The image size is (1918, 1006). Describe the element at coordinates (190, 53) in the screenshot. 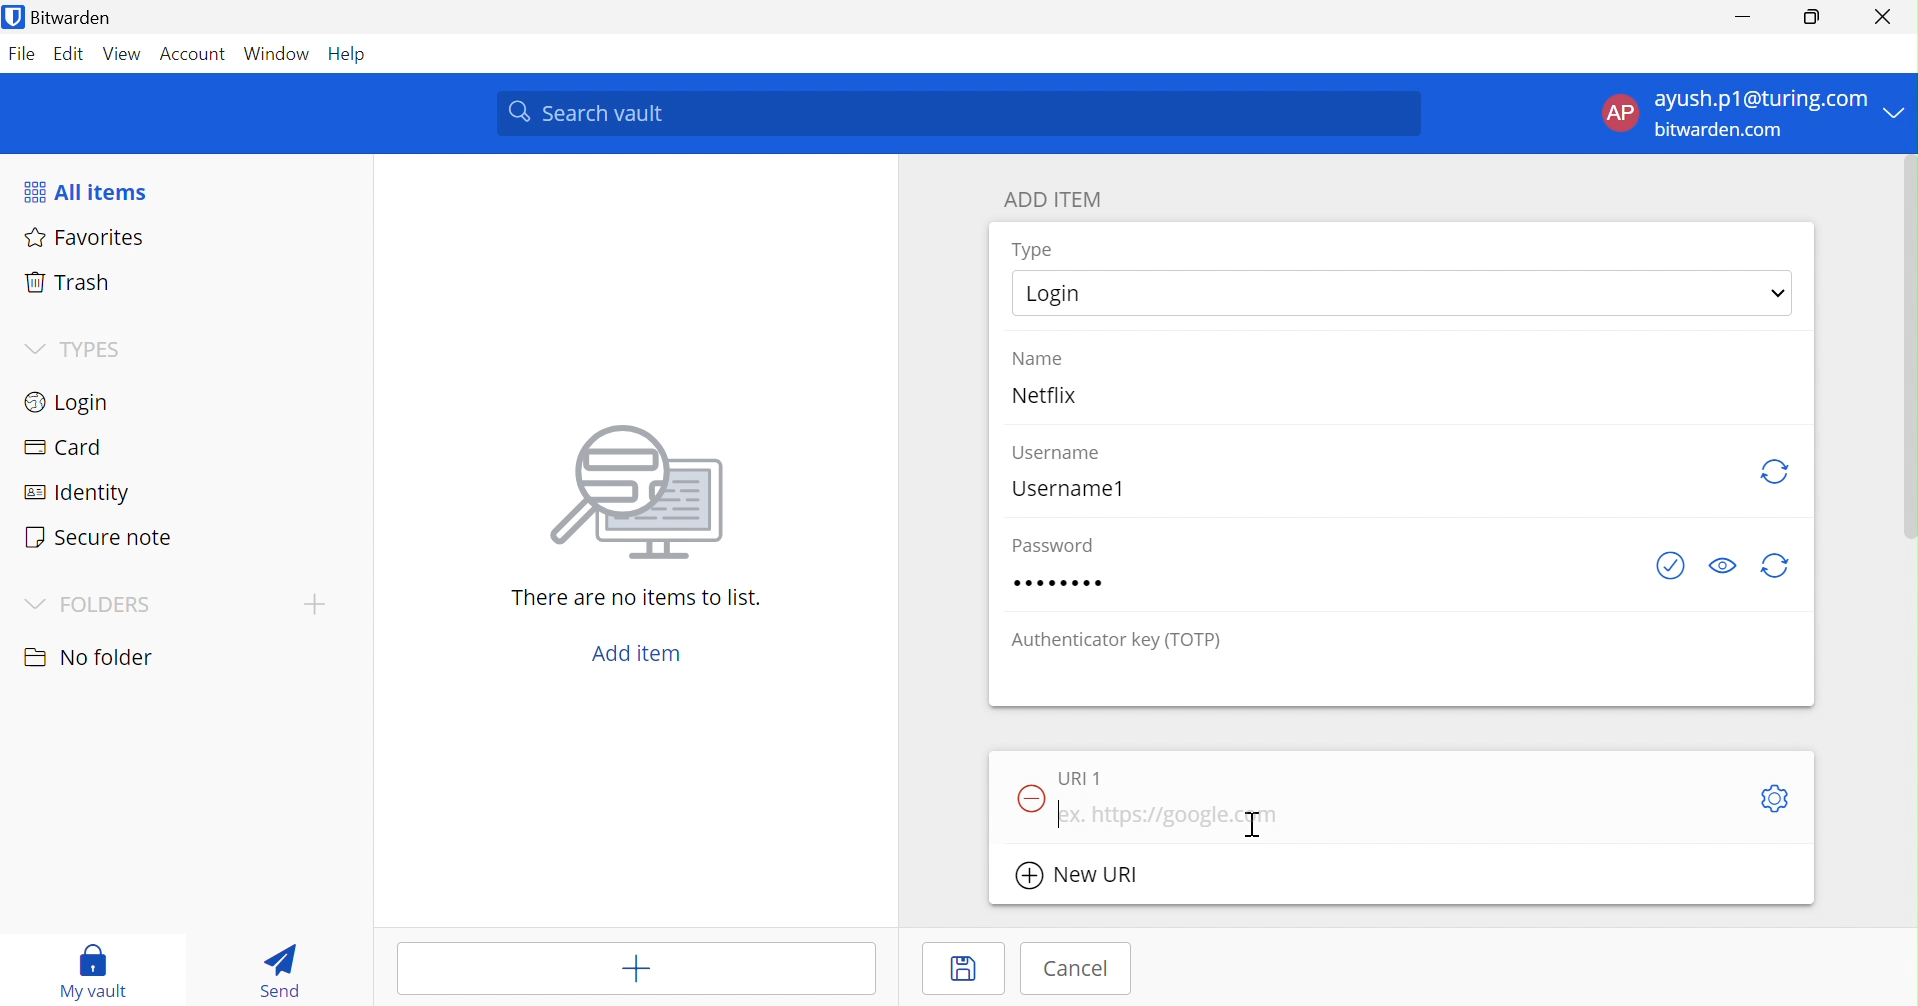

I see `Account` at that location.